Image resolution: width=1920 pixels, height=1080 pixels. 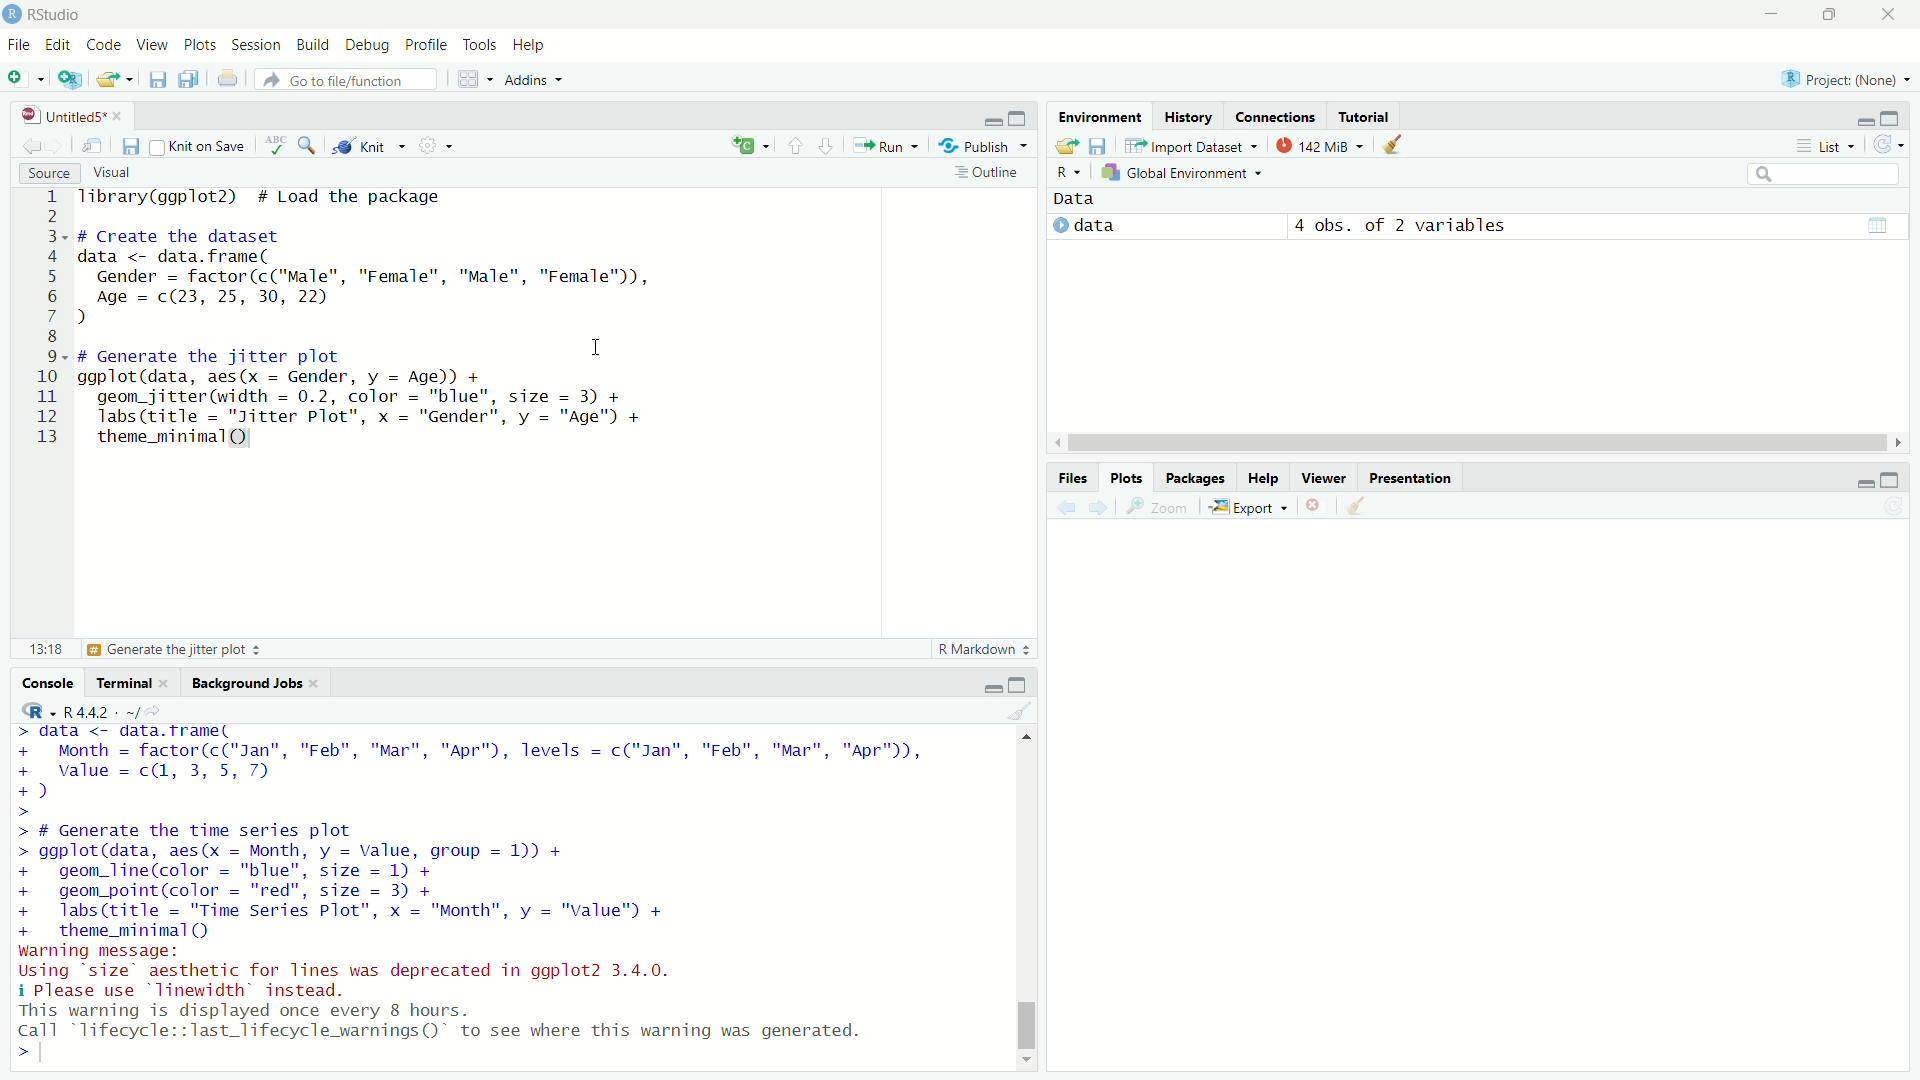 What do you see at coordinates (1880, 224) in the screenshot?
I see `table` at bounding box center [1880, 224].